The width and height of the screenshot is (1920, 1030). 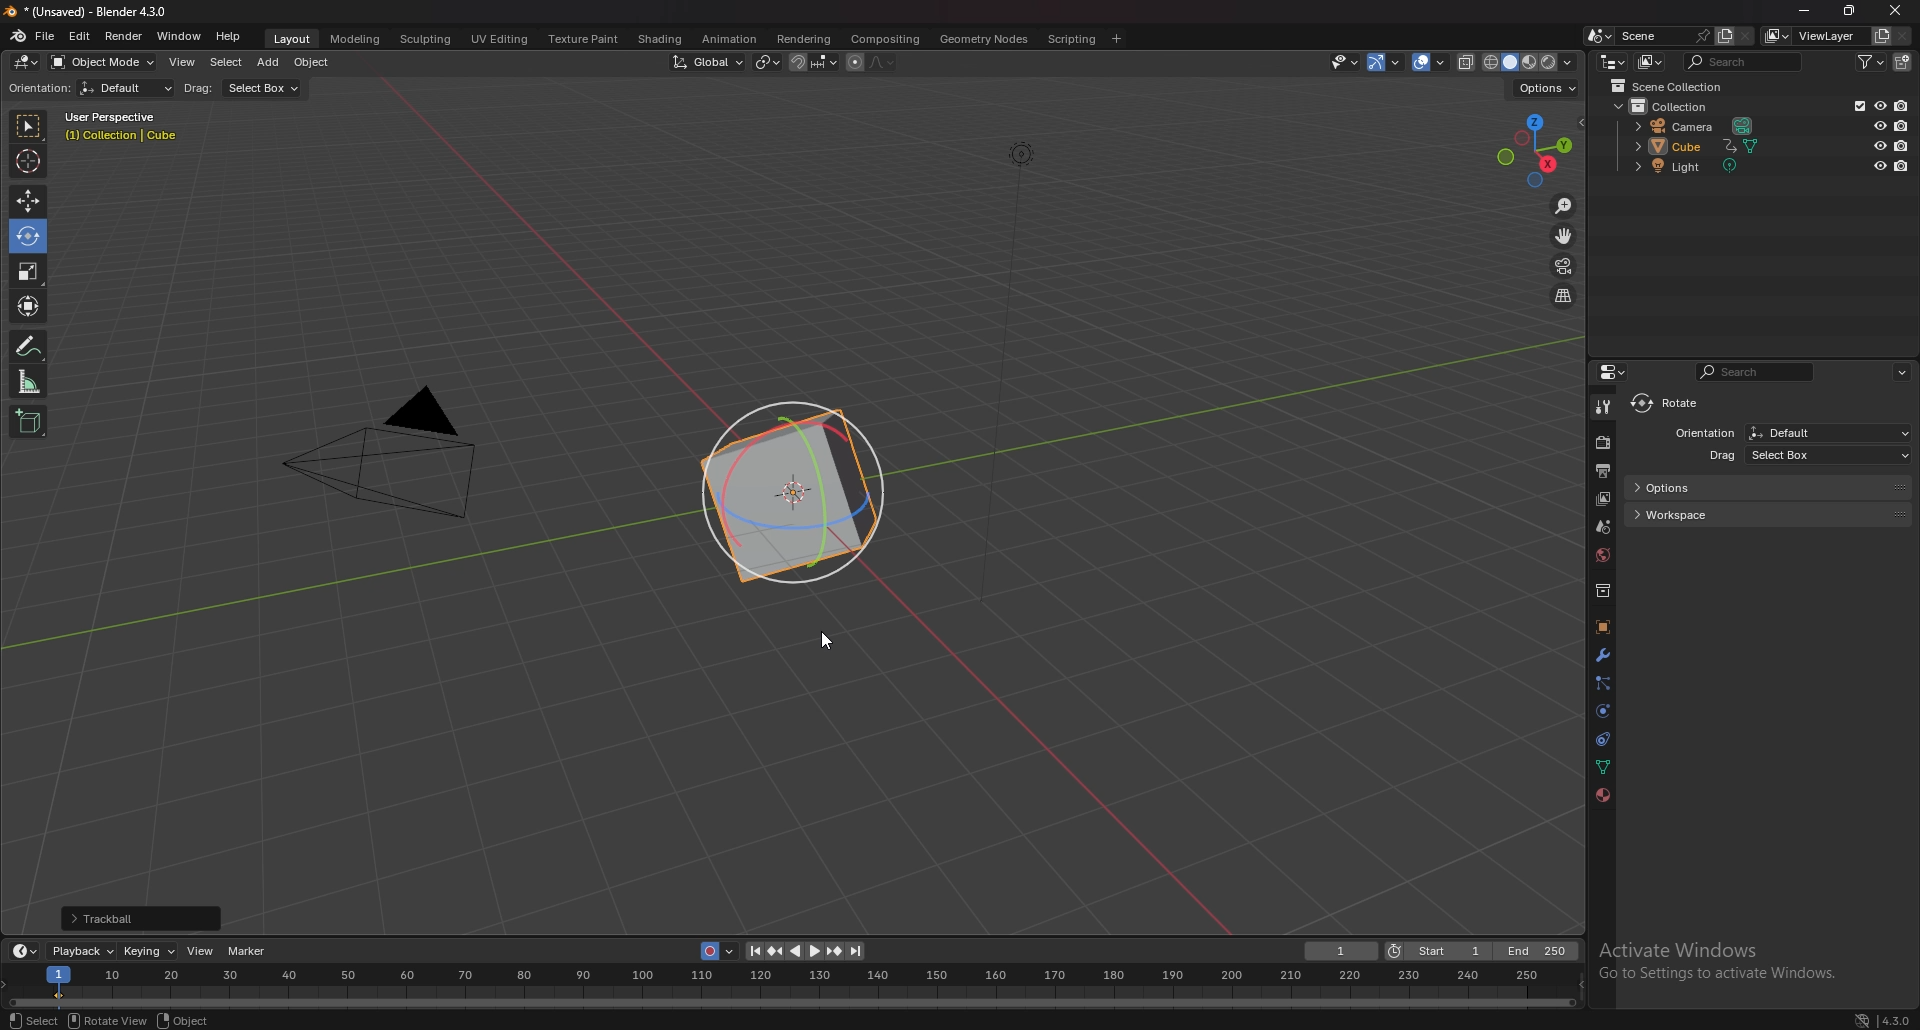 What do you see at coordinates (1856, 105) in the screenshot?
I see `exclude from view layer` at bounding box center [1856, 105].